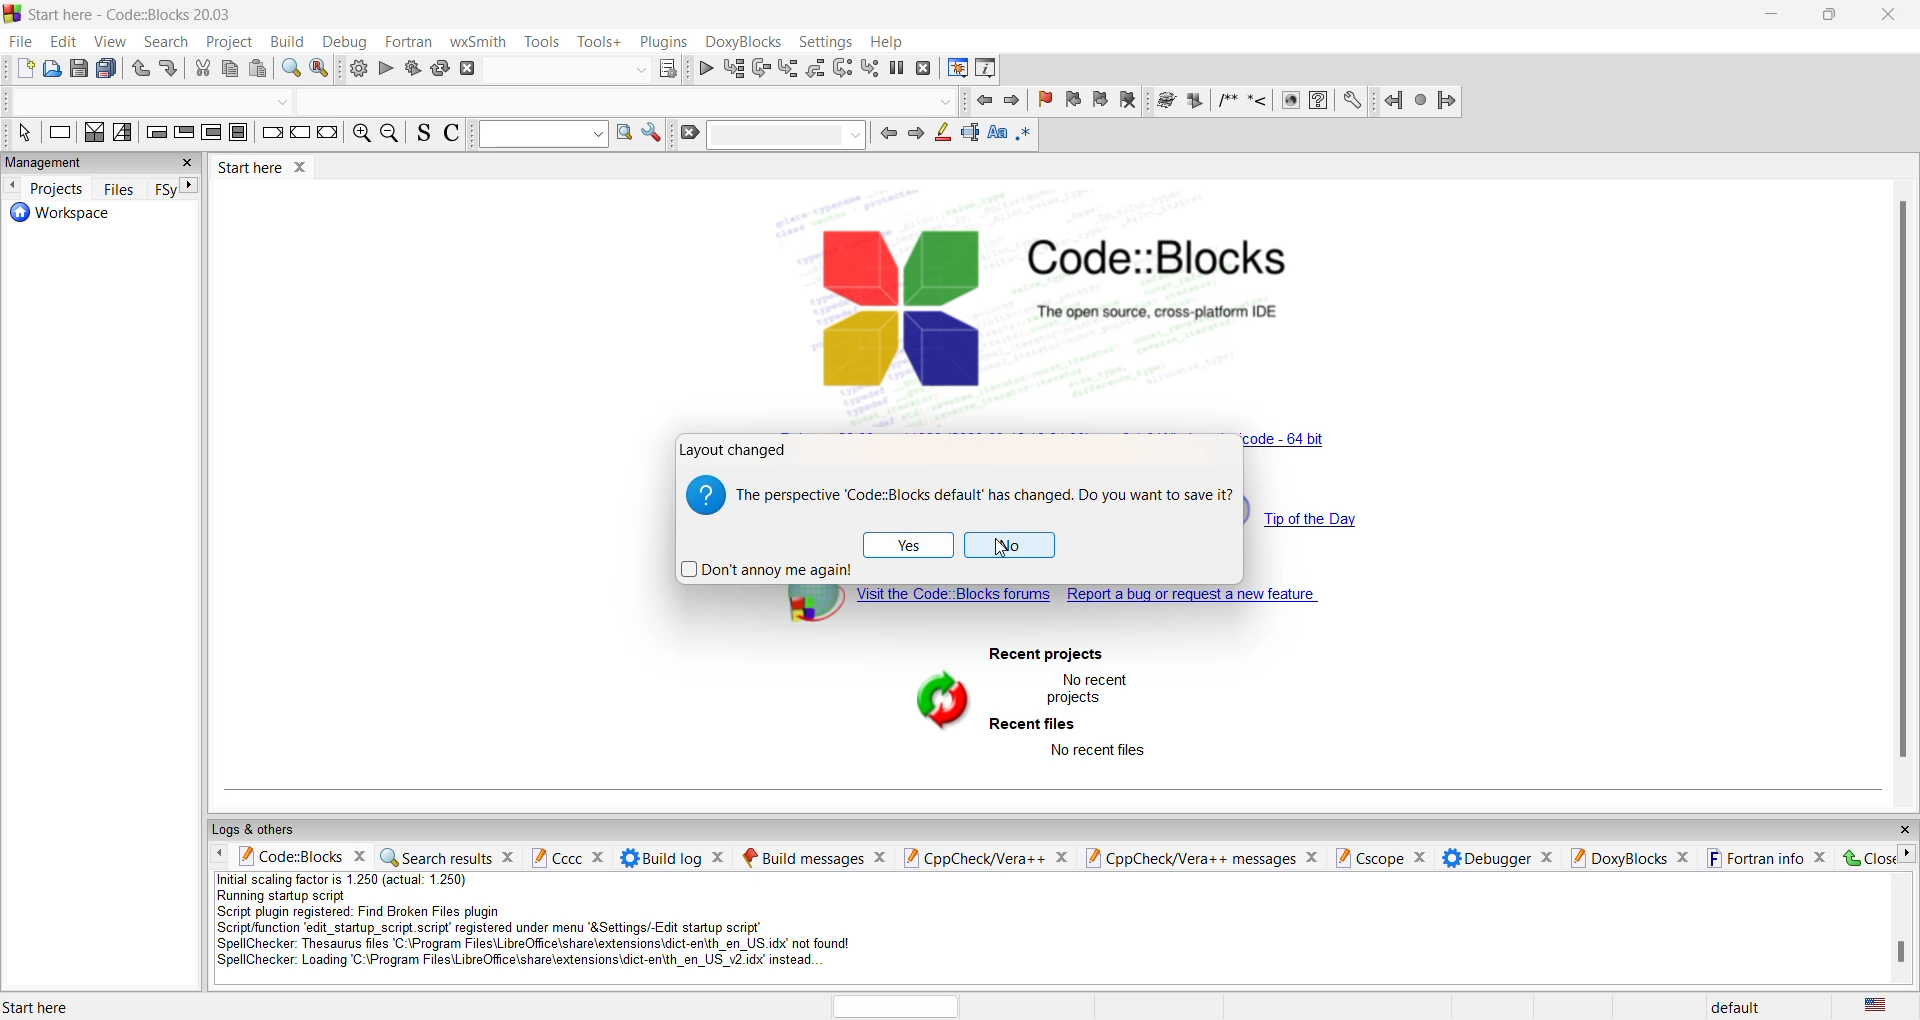 Image resolution: width=1920 pixels, height=1020 pixels. I want to click on save text, so click(982, 500).